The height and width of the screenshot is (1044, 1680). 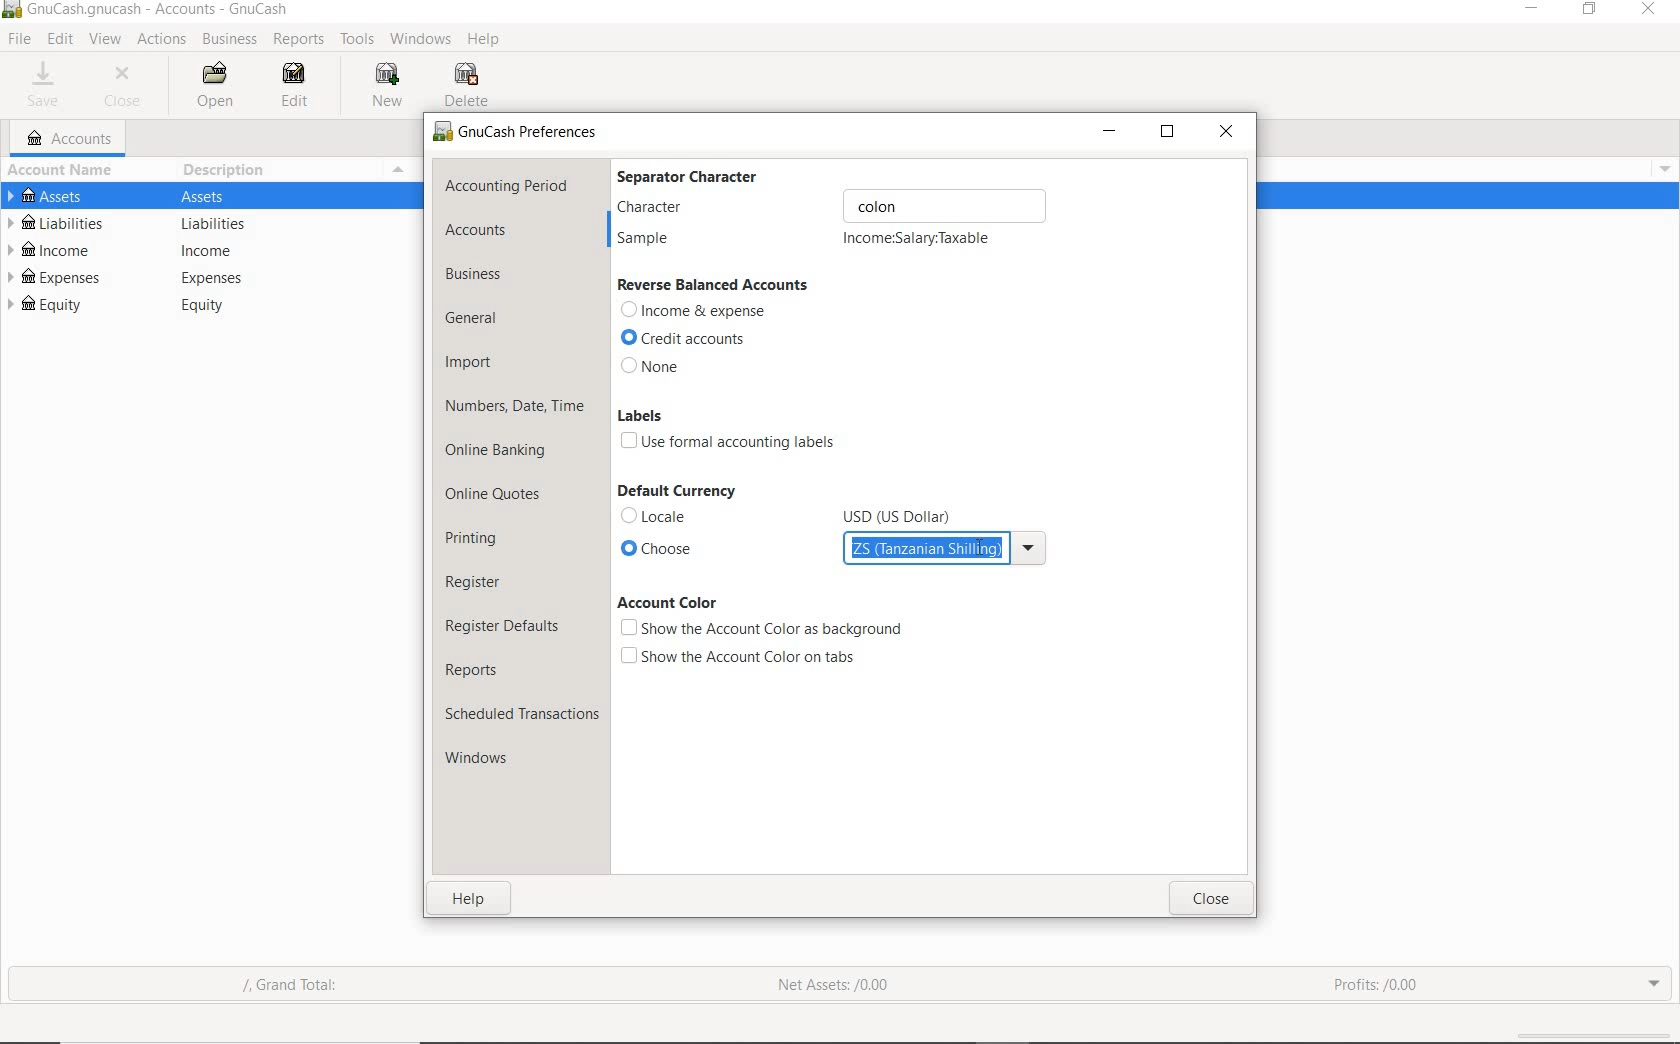 I want to click on DELETE, so click(x=472, y=85).